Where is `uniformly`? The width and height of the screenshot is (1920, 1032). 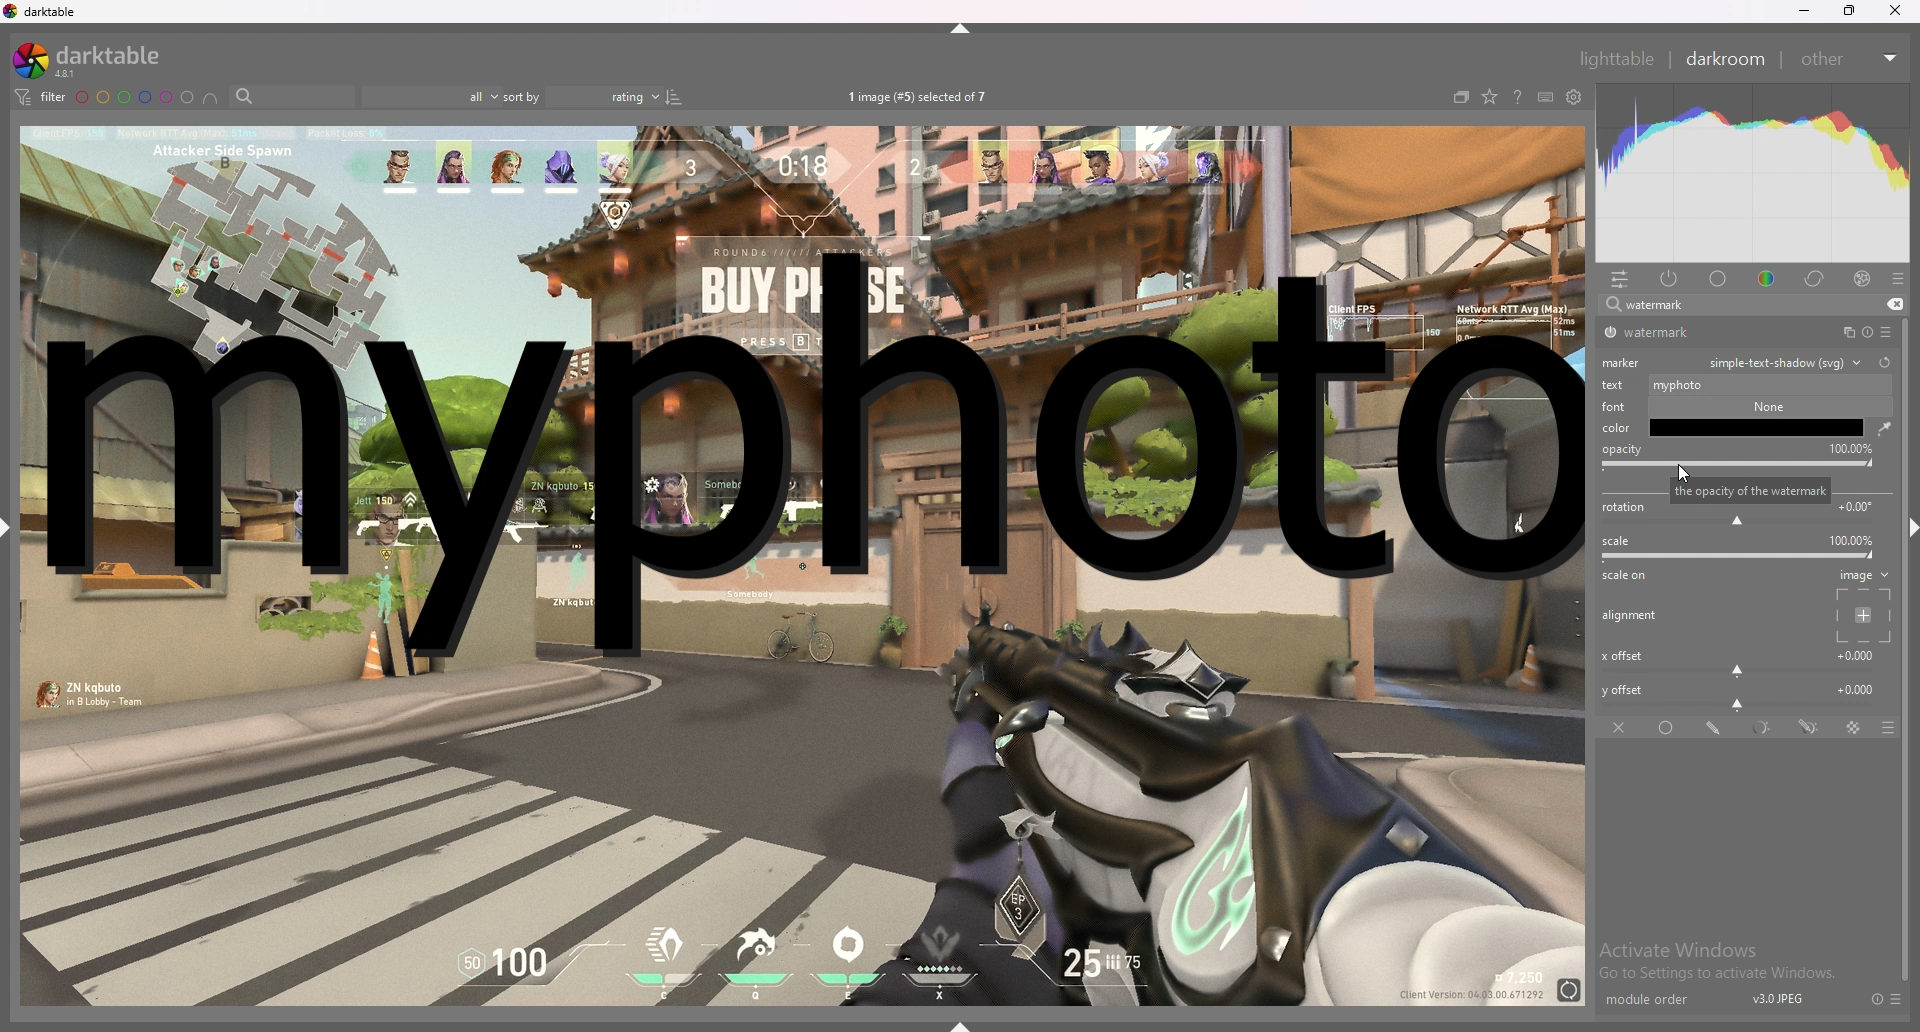 uniformly is located at coordinates (1669, 728).